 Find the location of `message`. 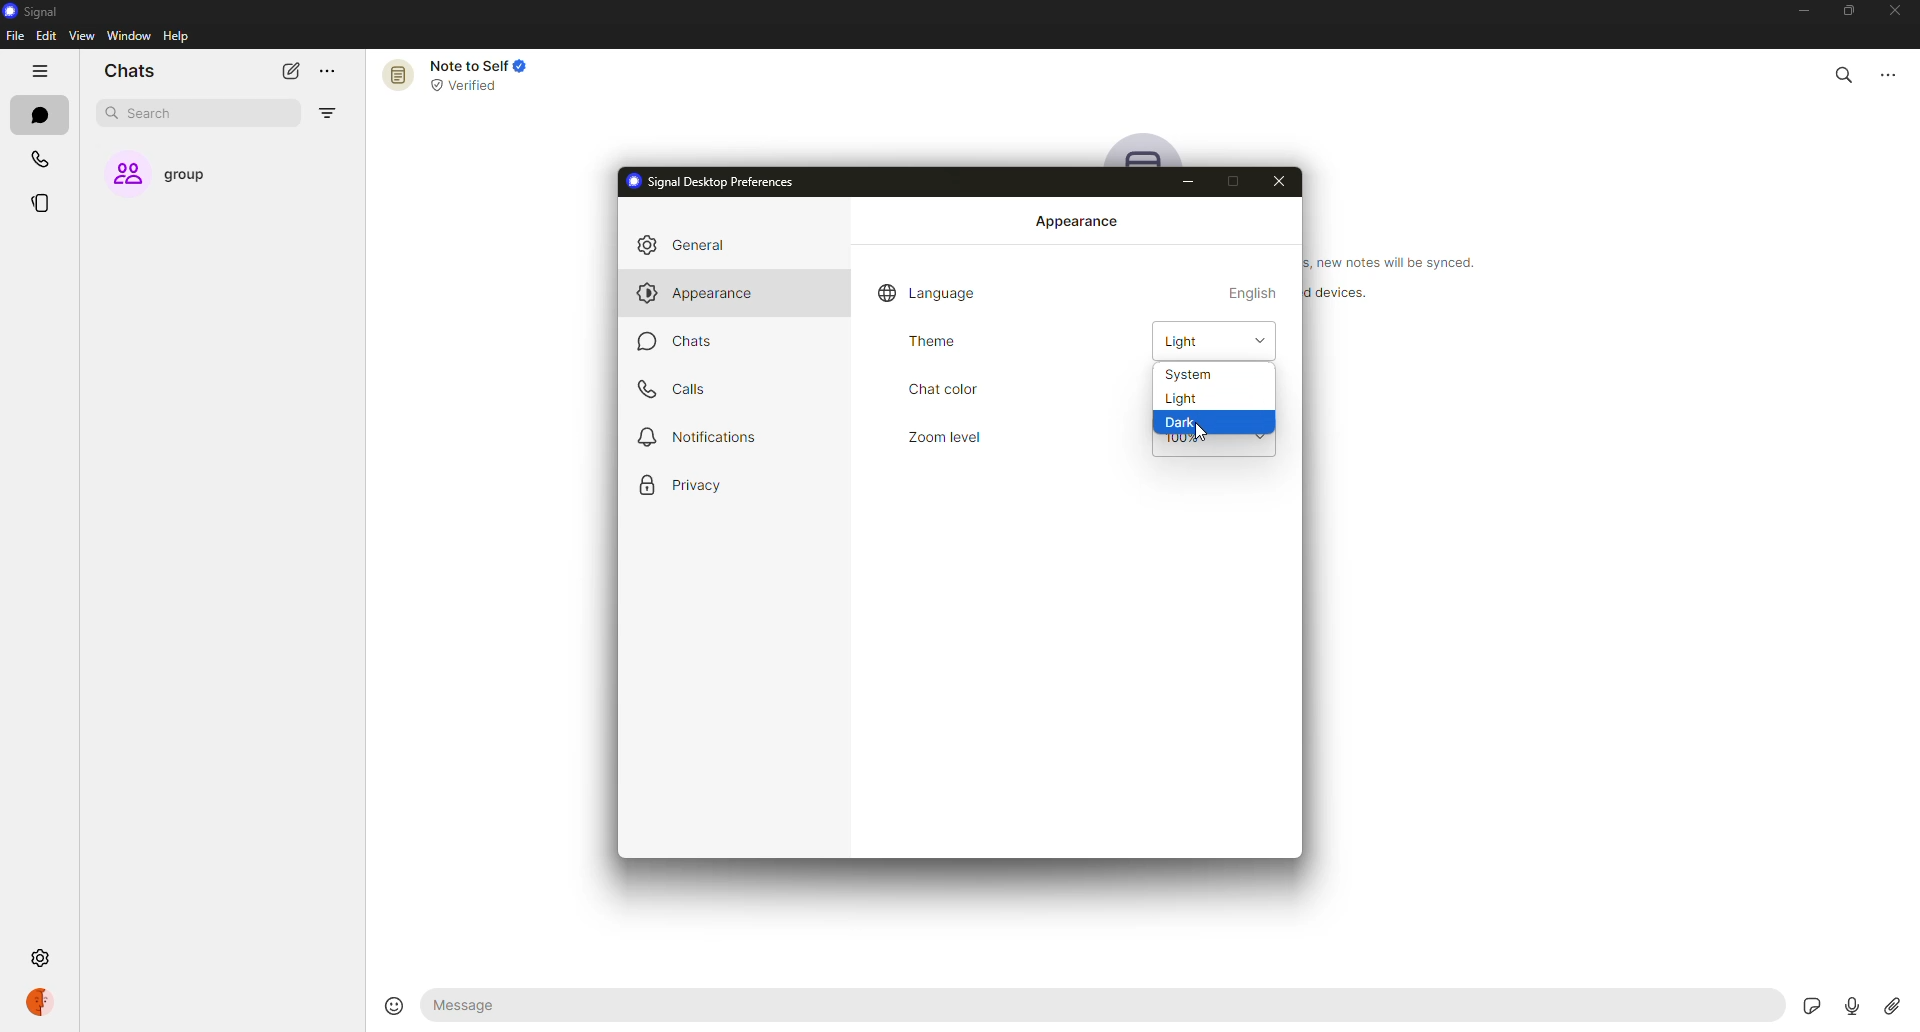

message is located at coordinates (558, 1006).